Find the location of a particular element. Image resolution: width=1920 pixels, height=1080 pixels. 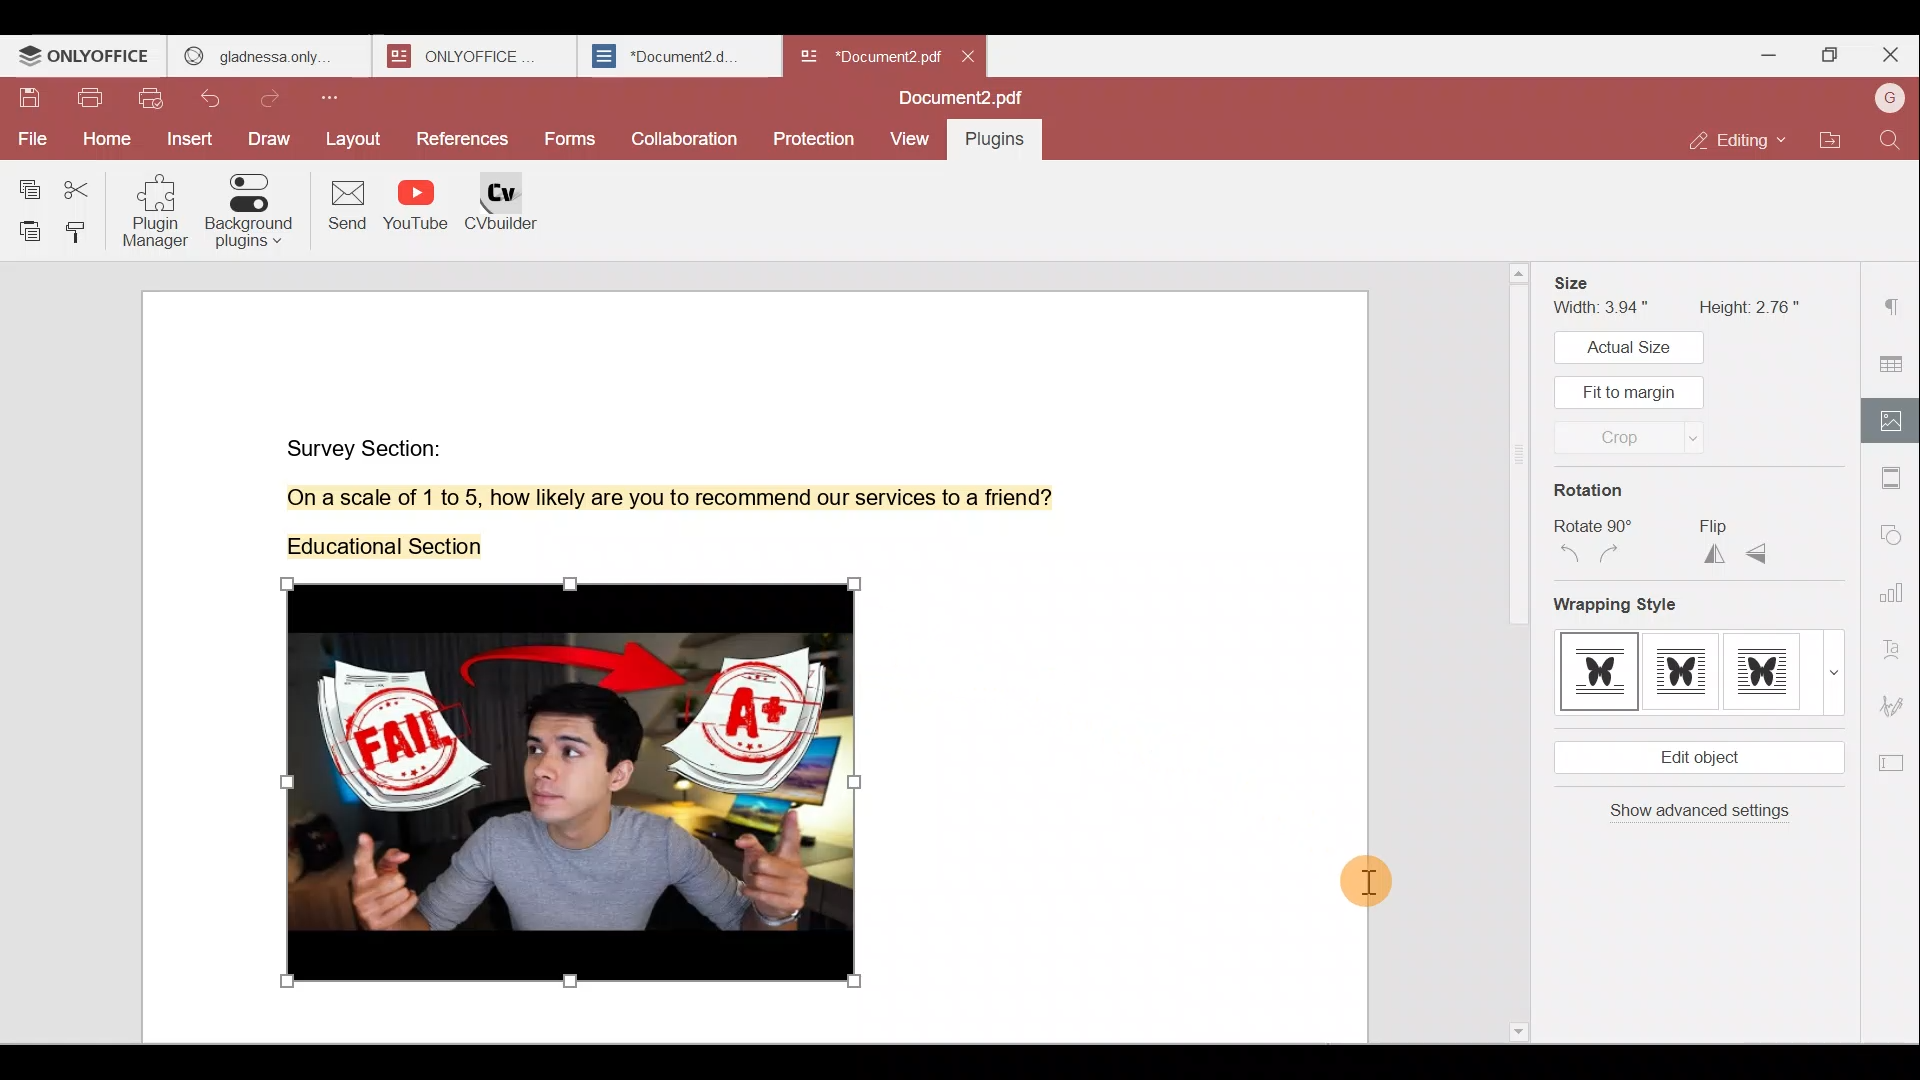

View is located at coordinates (910, 140).